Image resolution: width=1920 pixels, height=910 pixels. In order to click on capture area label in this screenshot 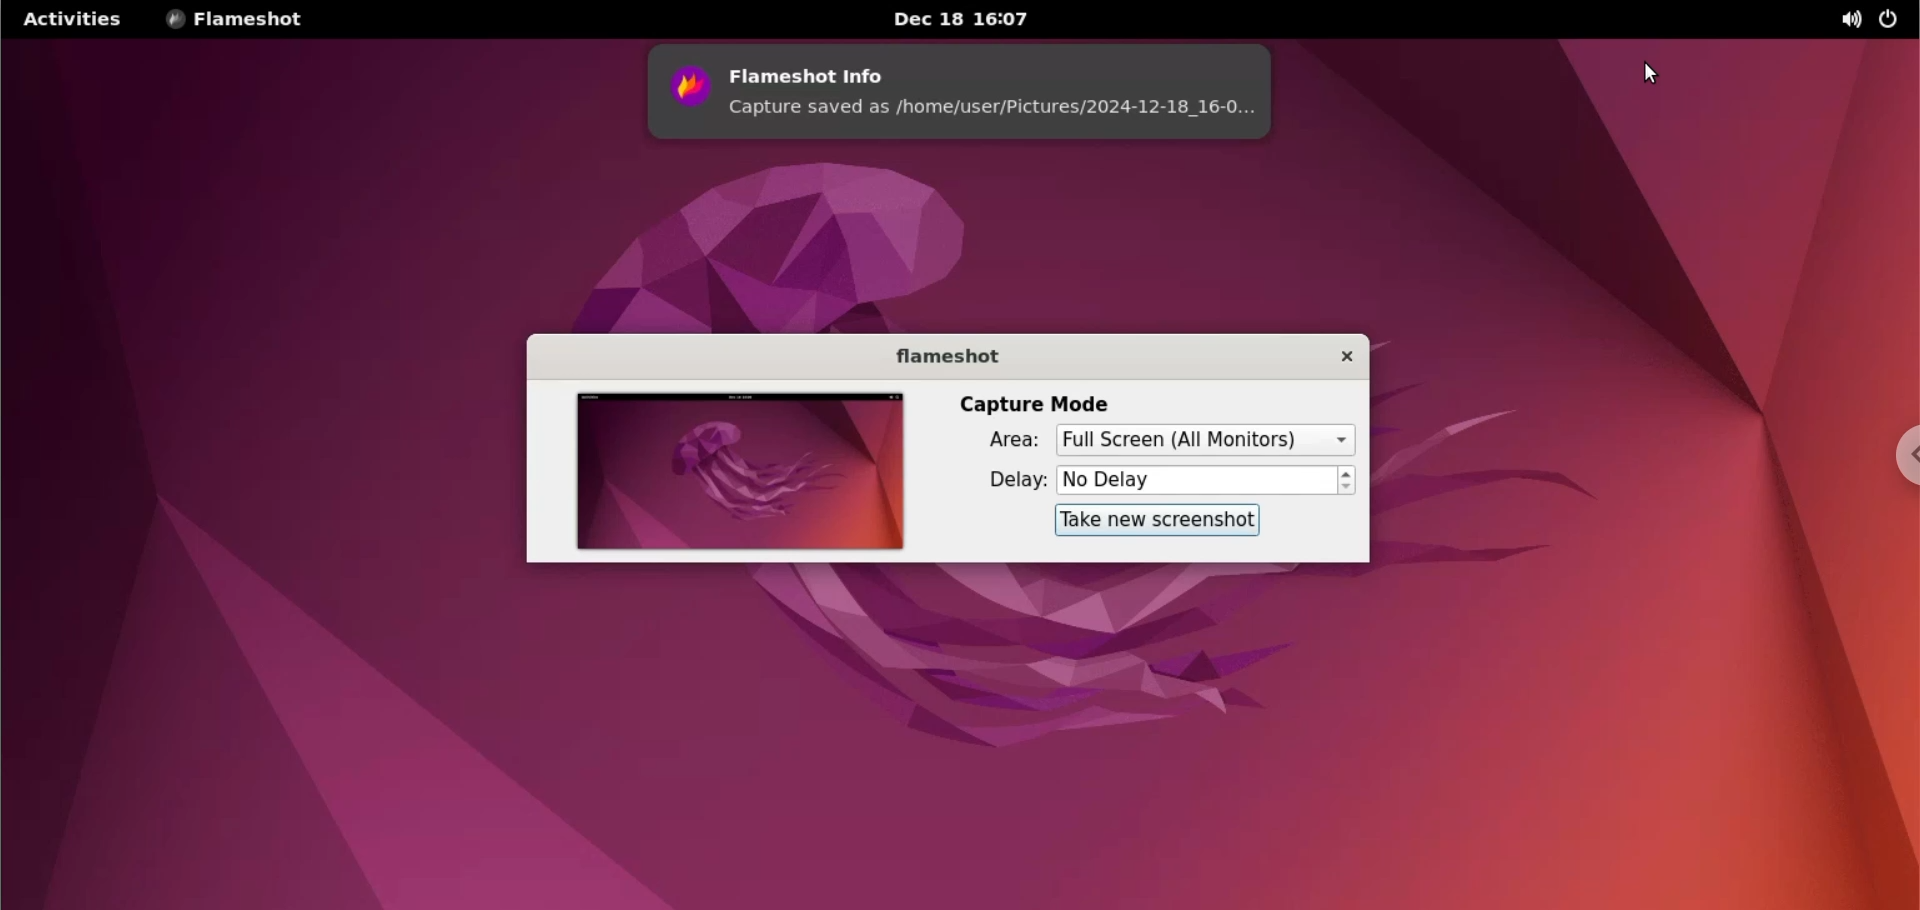, I will do `click(1016, 440)`.